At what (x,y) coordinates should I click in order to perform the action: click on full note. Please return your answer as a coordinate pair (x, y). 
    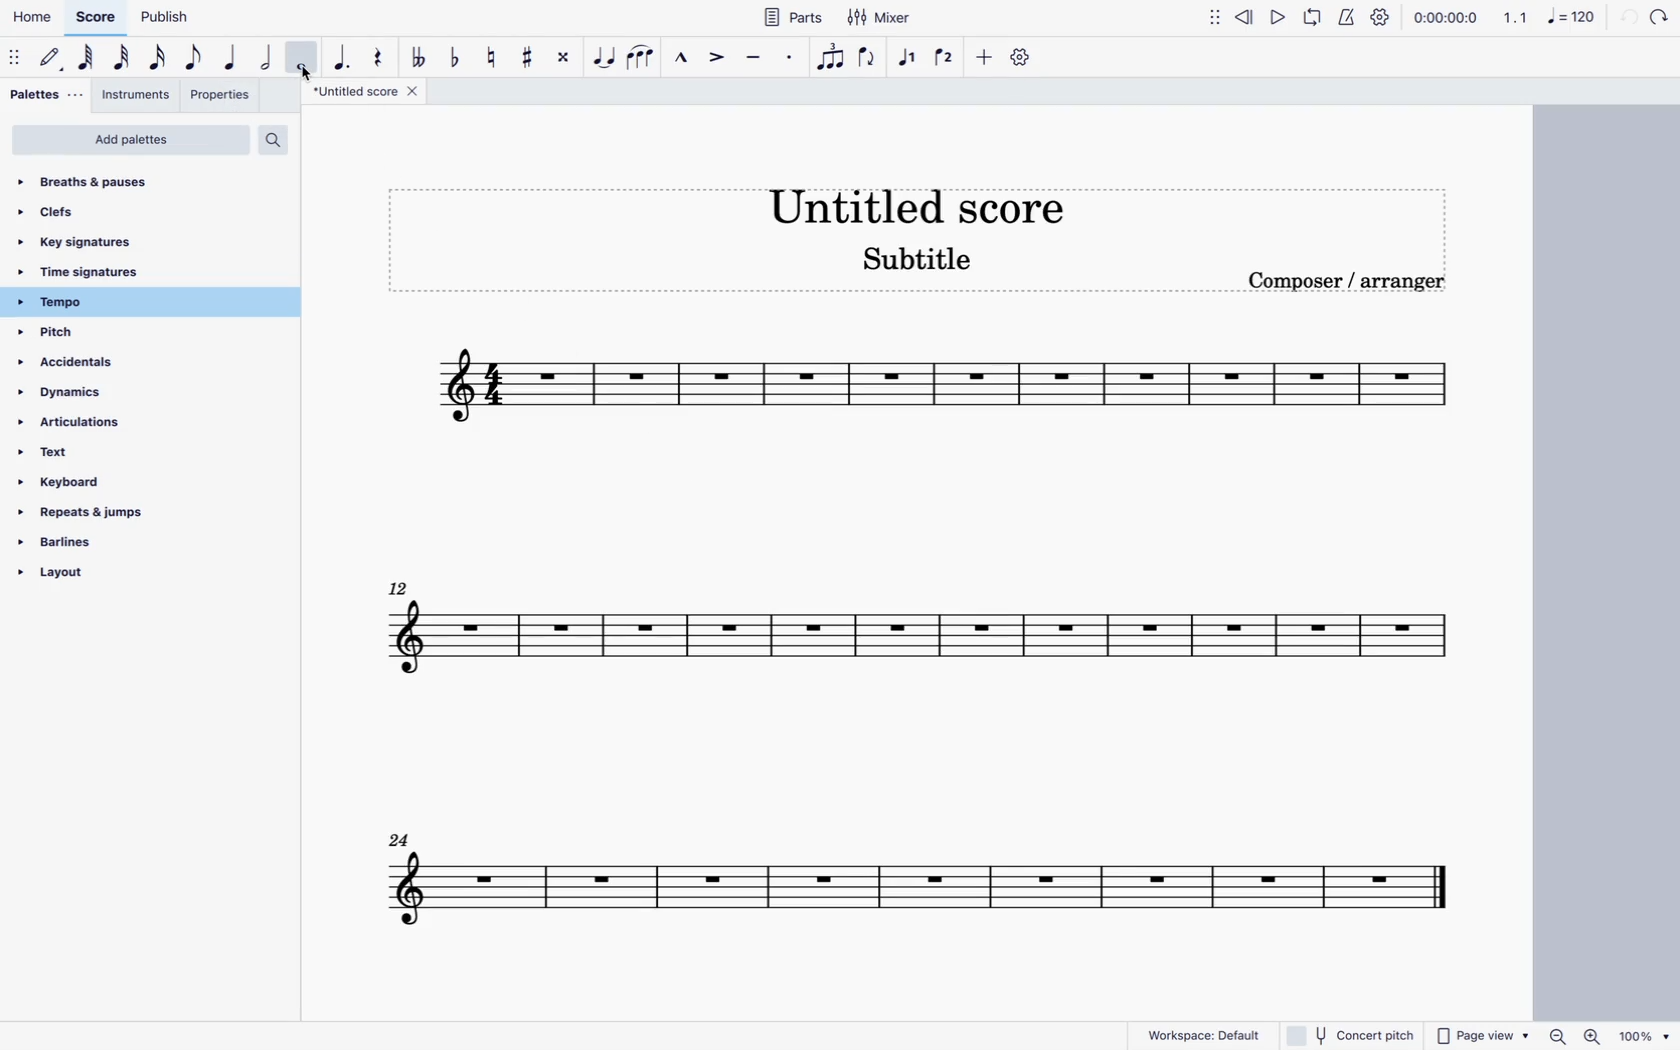
    Looking at the image, I should click on (302, 58).